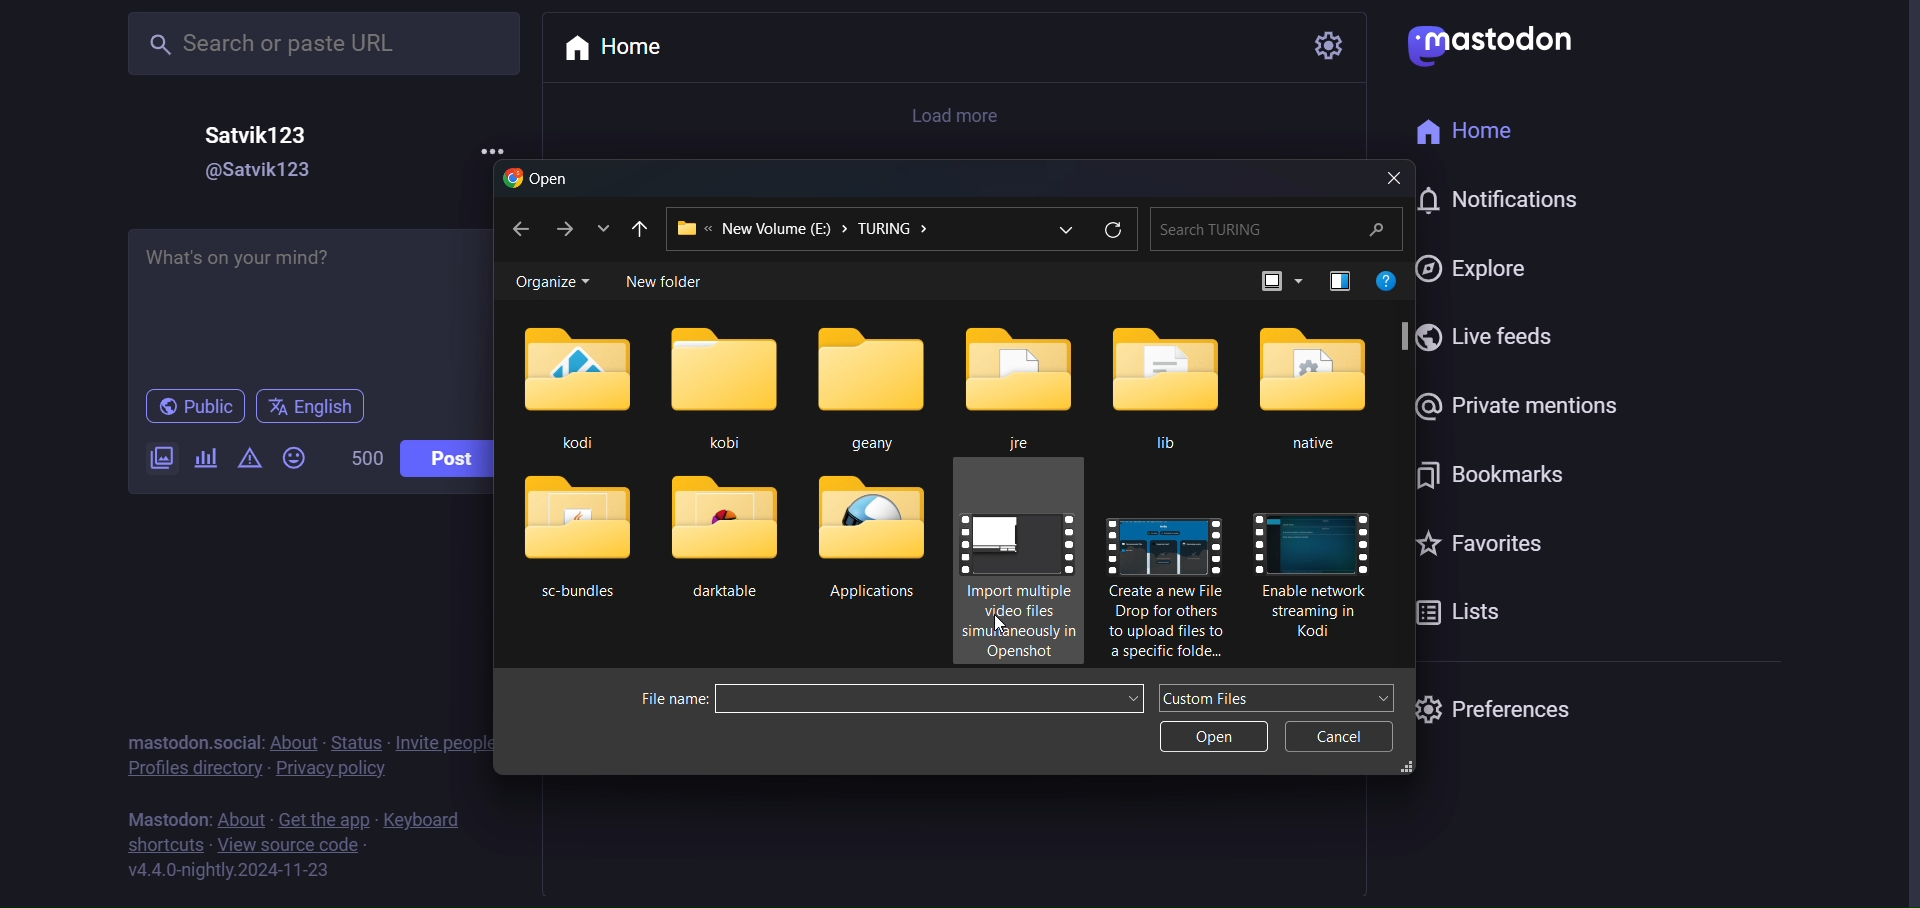 Image resolution: width=1920 pixels, height=908 pixels. I want to click on bookmark, so click(1488, 478).